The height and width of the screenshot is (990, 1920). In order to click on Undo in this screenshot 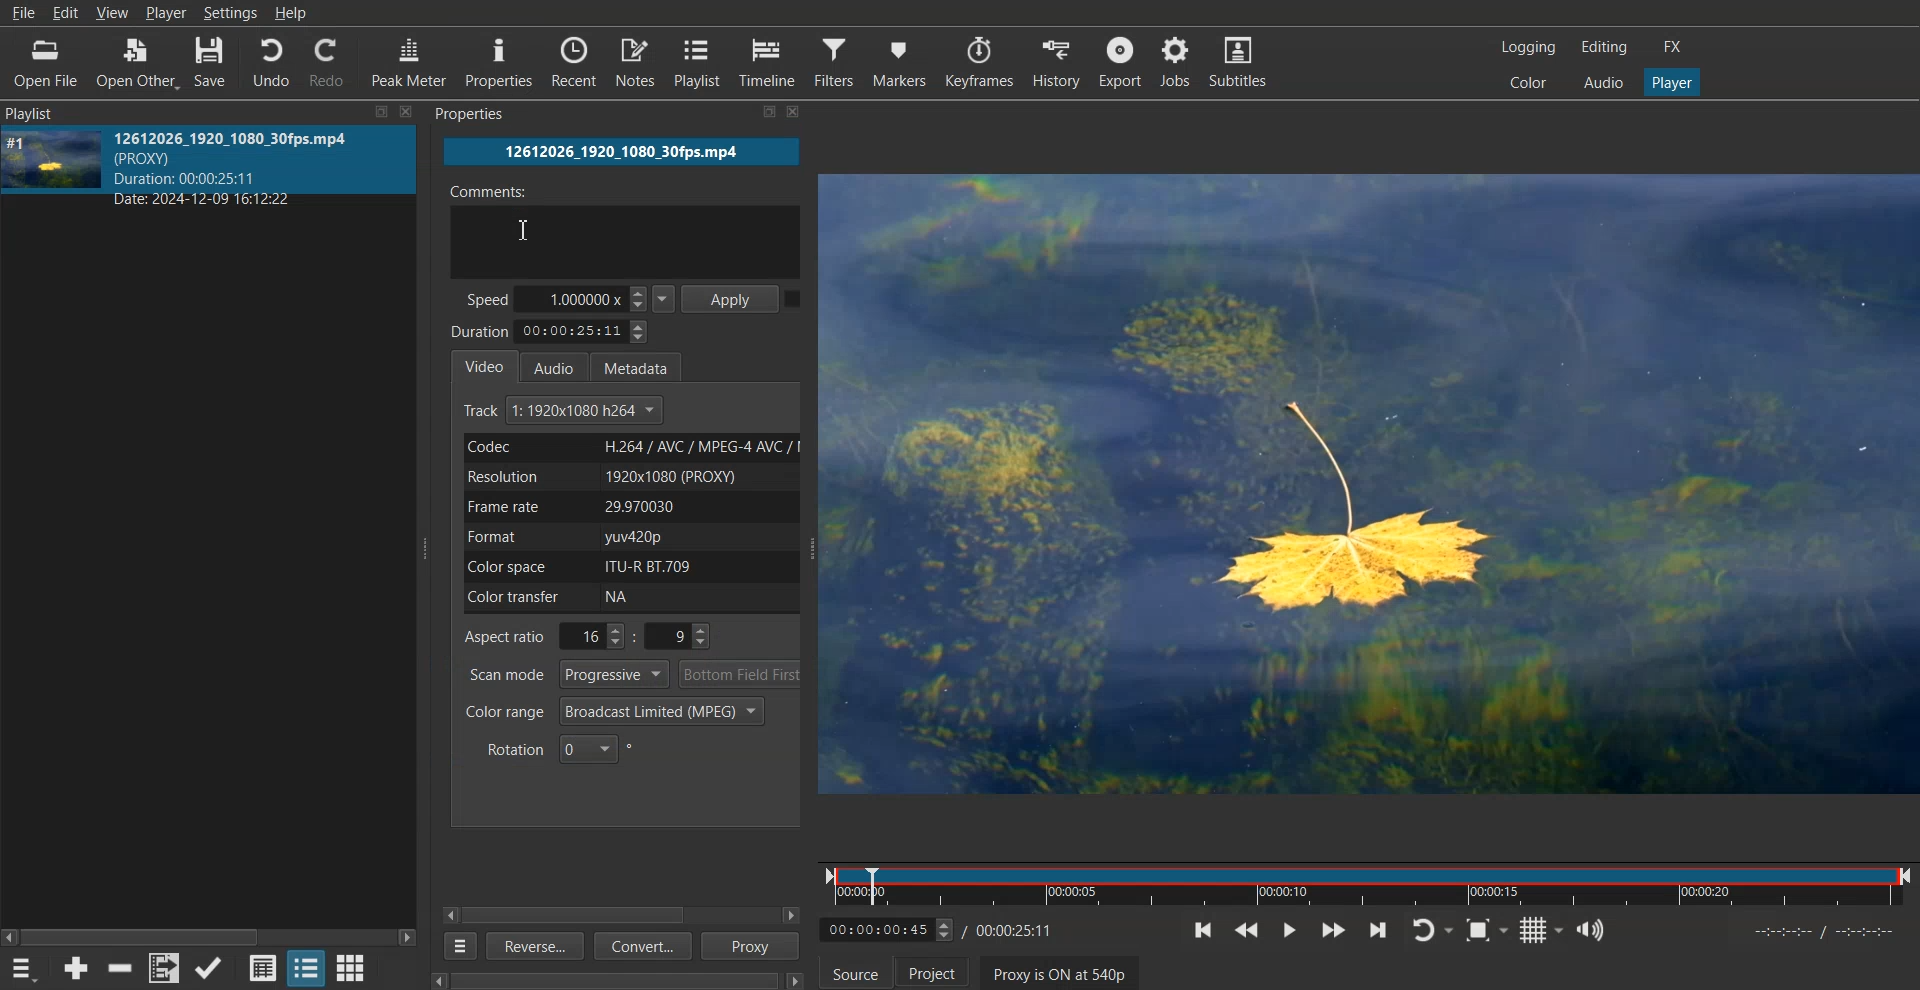, I will do `click(270, 61)`.